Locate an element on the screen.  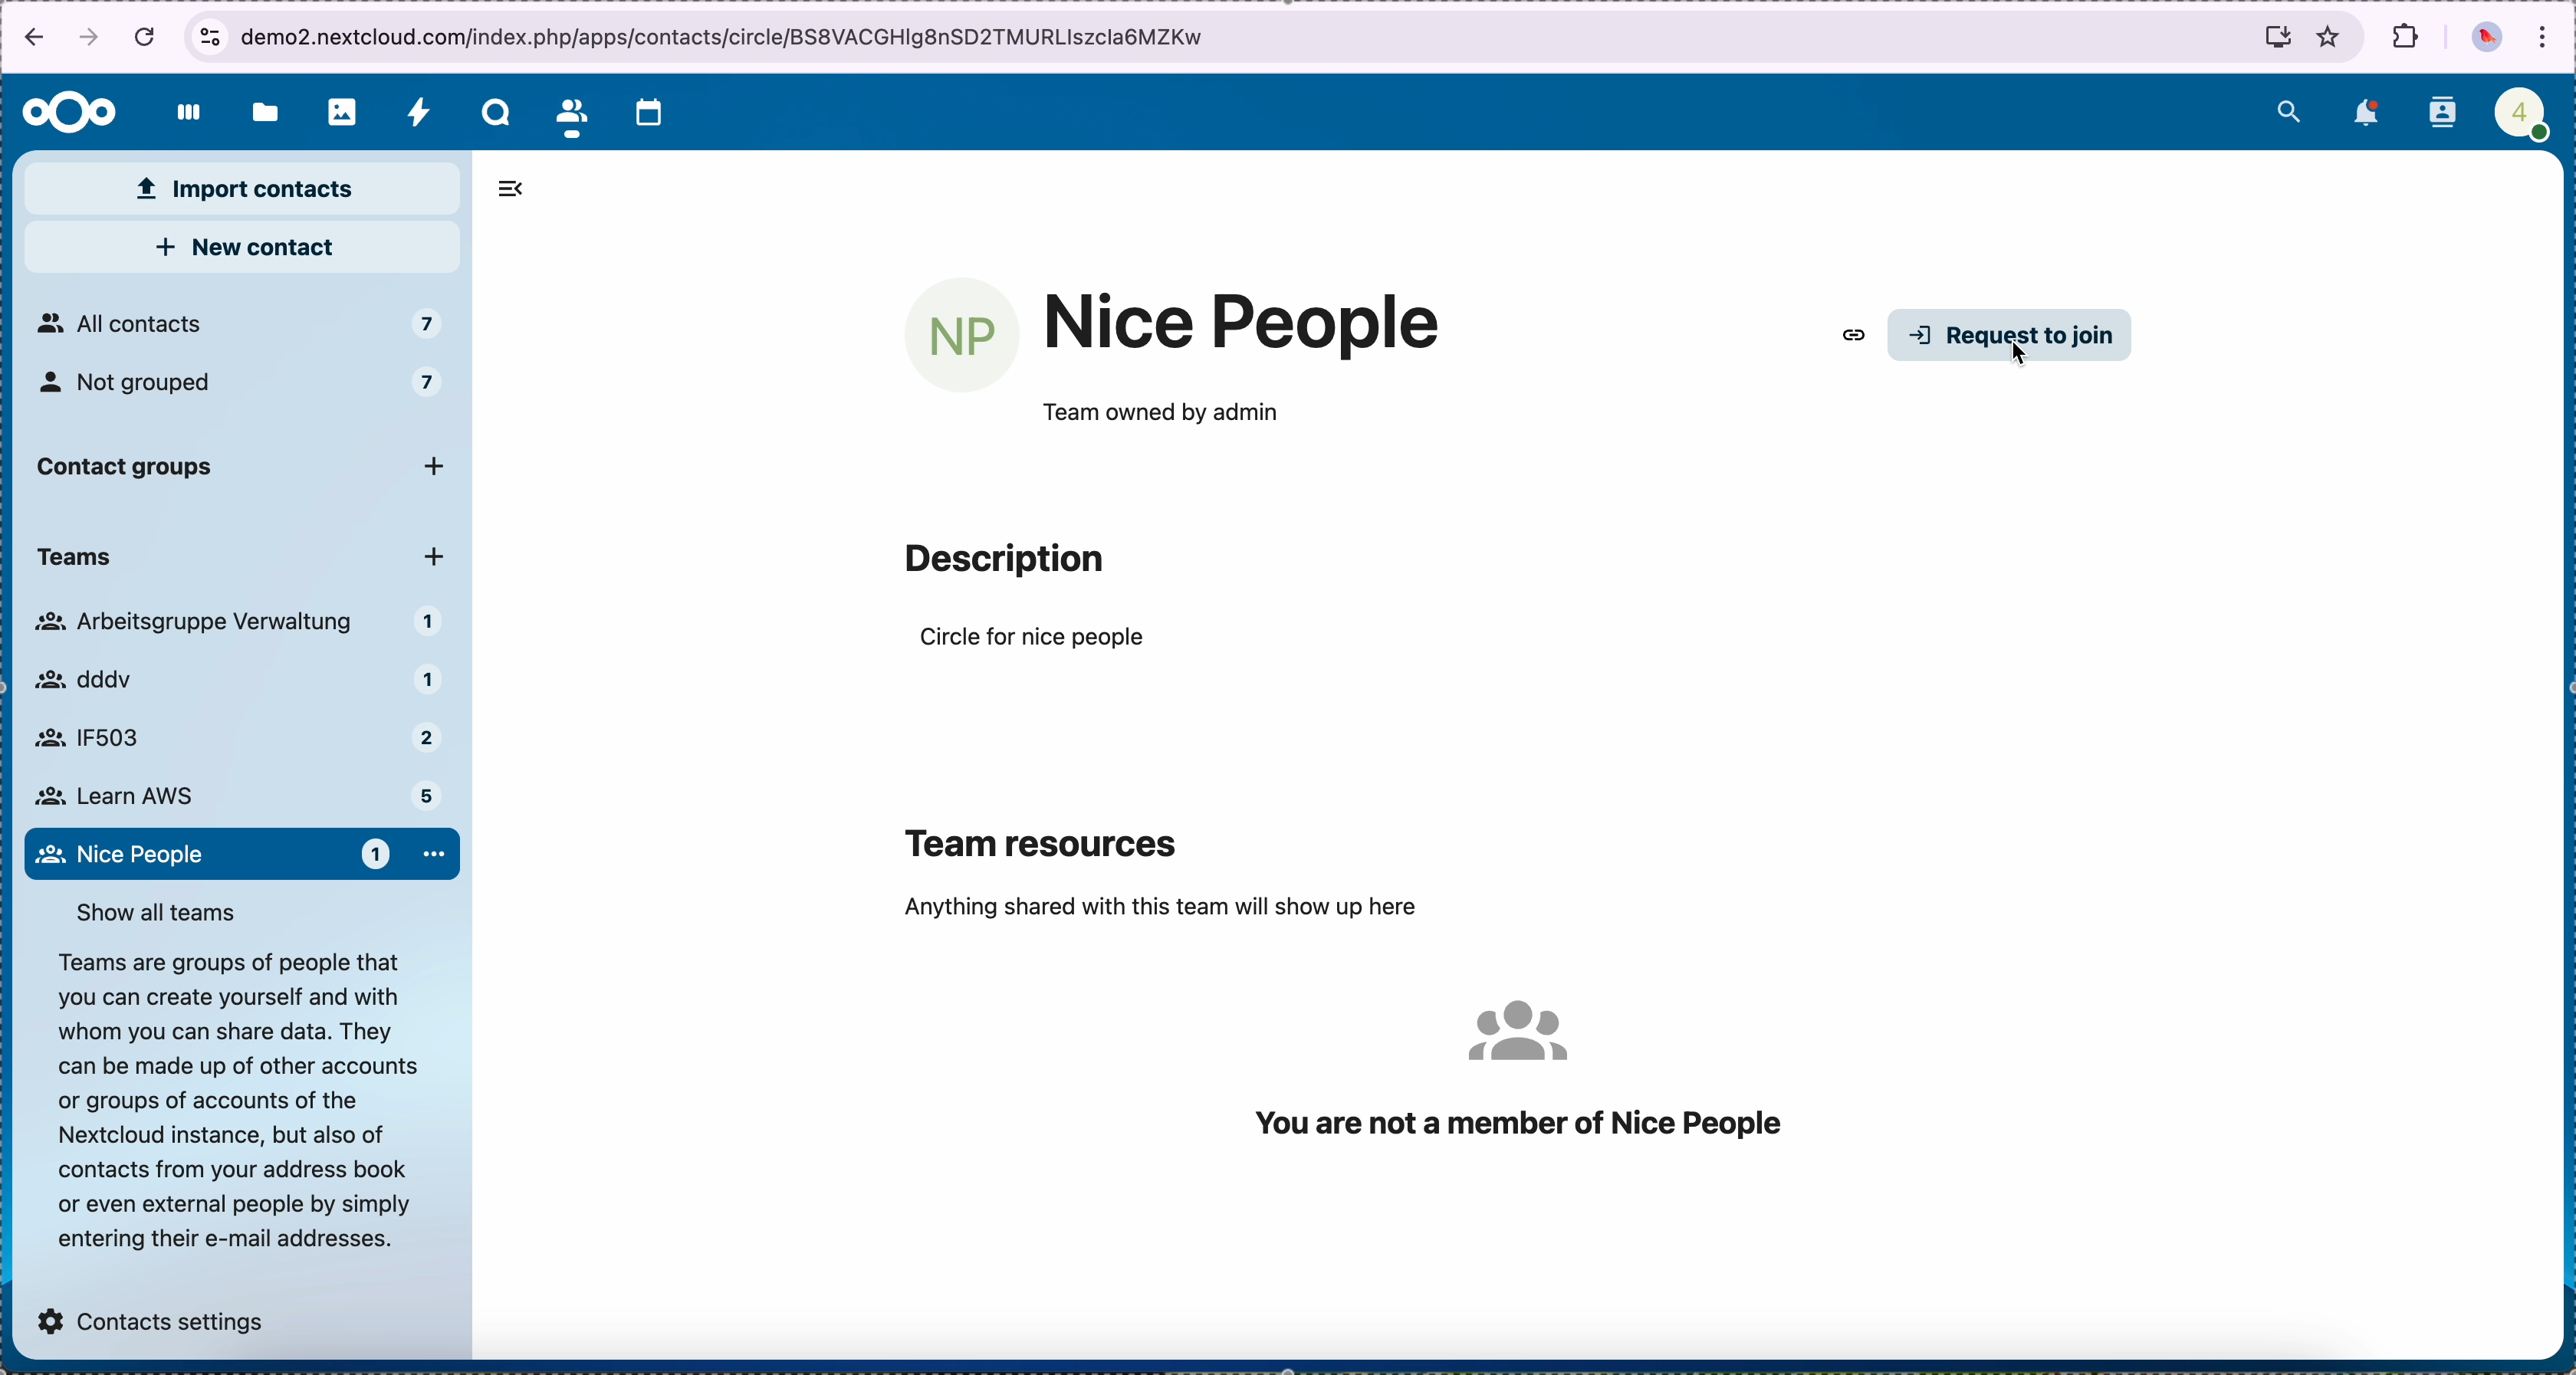
IF503 is located at coordinates (228, 737).